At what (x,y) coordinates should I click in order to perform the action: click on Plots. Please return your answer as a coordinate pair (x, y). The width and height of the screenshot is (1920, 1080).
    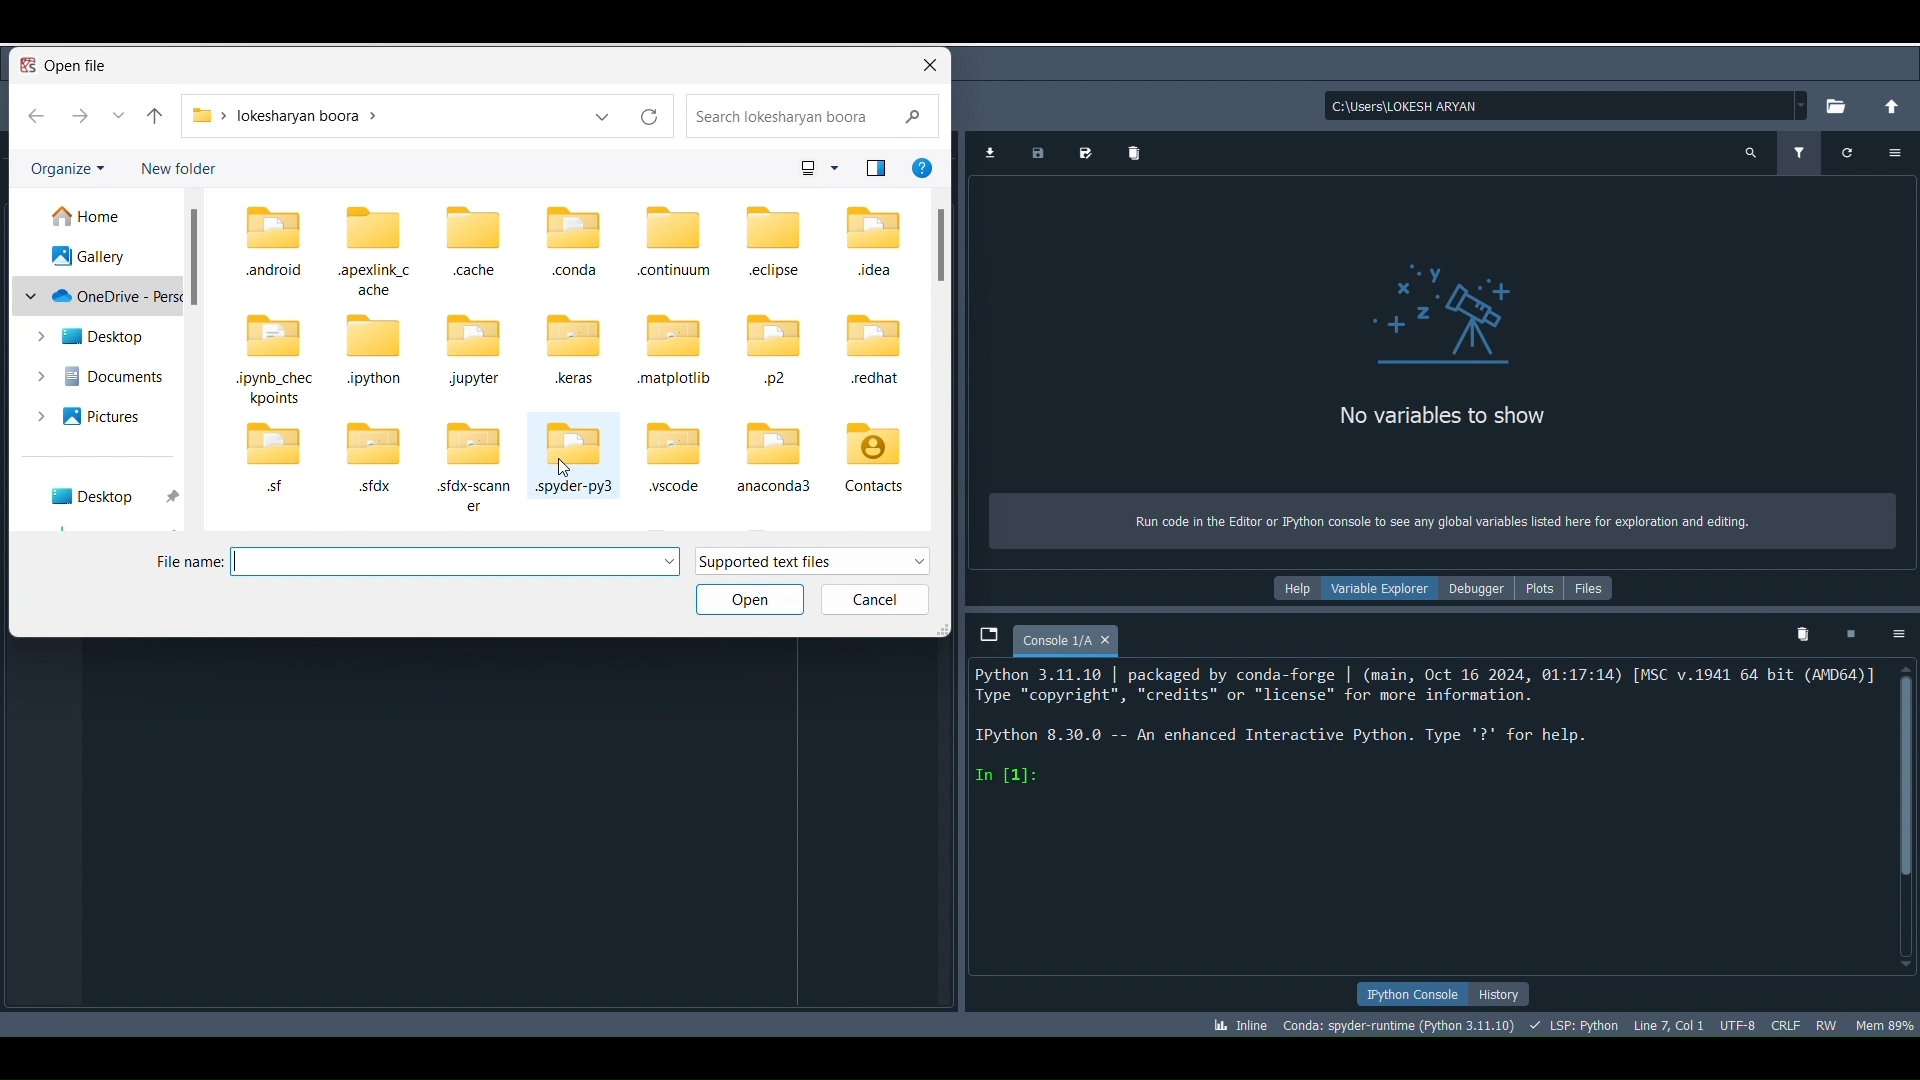
    Looking at the image, I should click on (1537, 586).